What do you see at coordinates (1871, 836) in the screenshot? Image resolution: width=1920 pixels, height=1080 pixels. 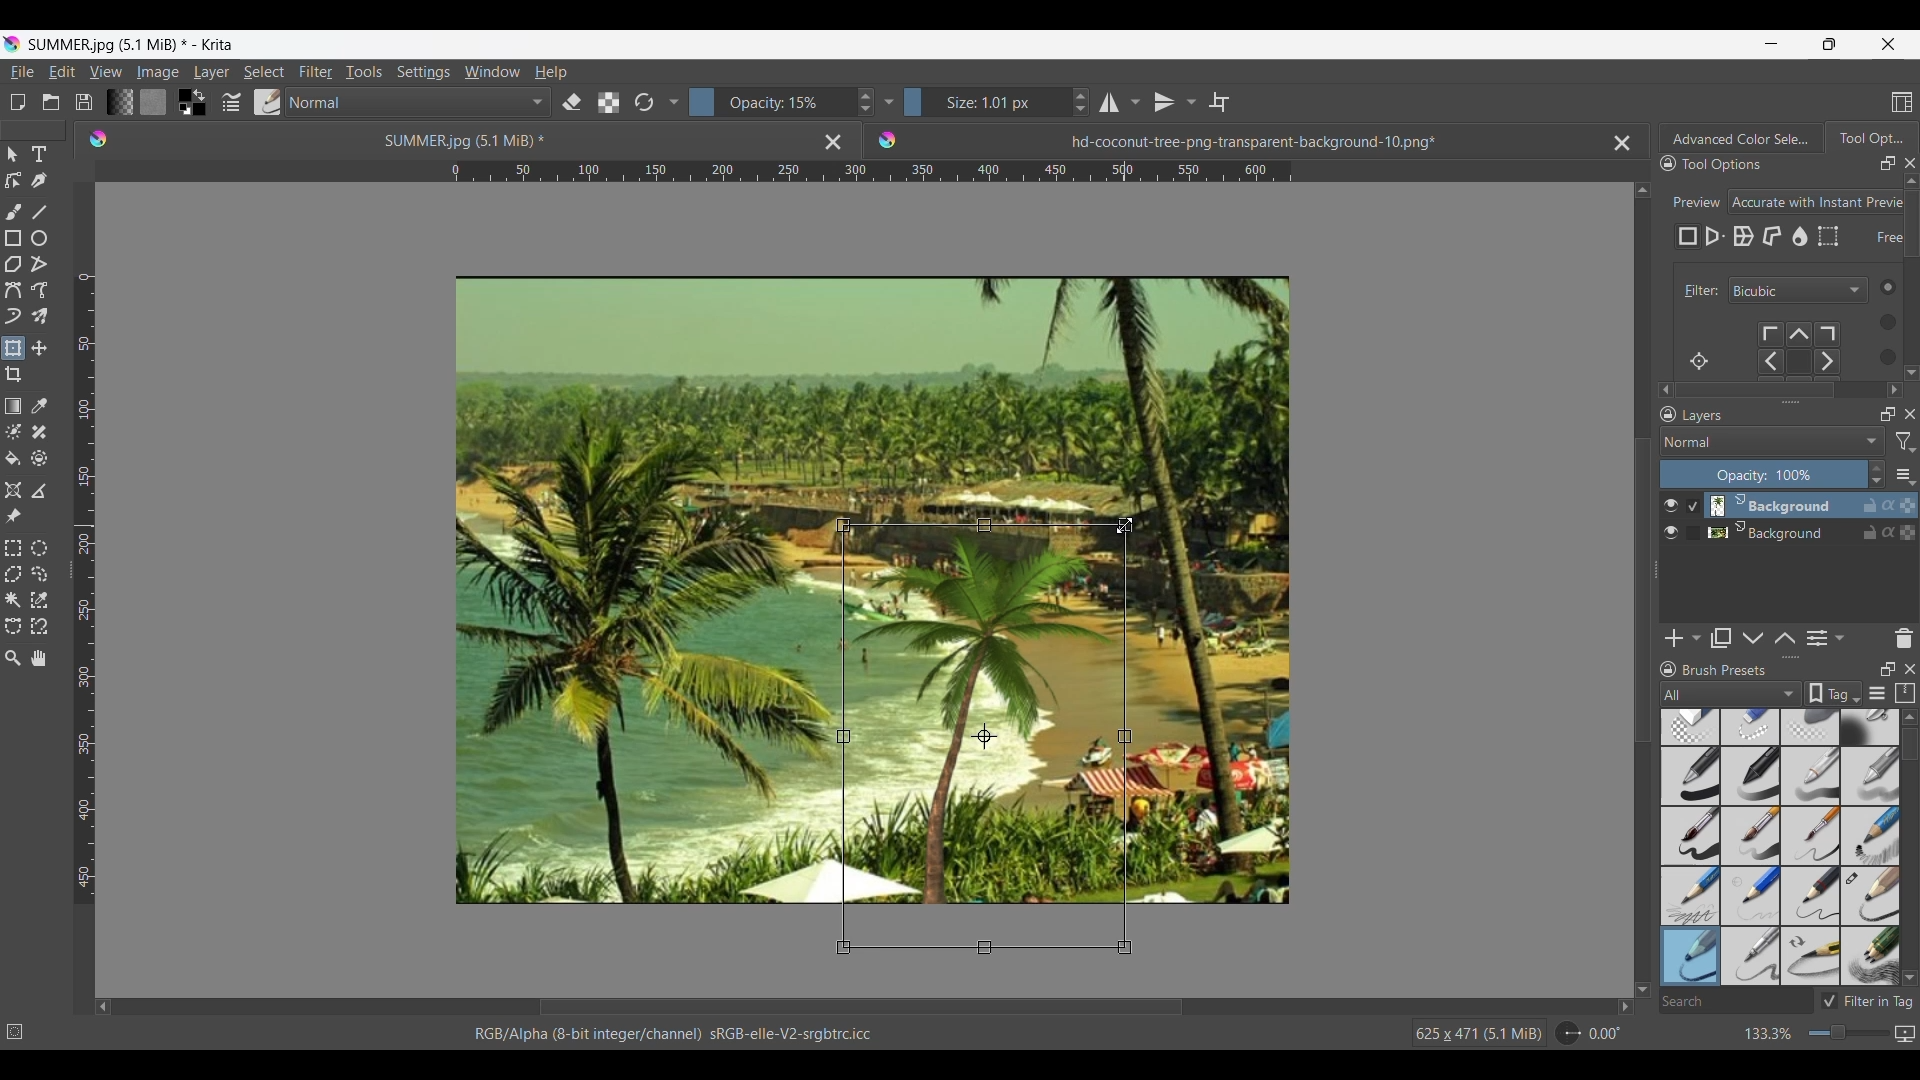 I see `pencil 1-sketch` at bounding box center [1871, 836].